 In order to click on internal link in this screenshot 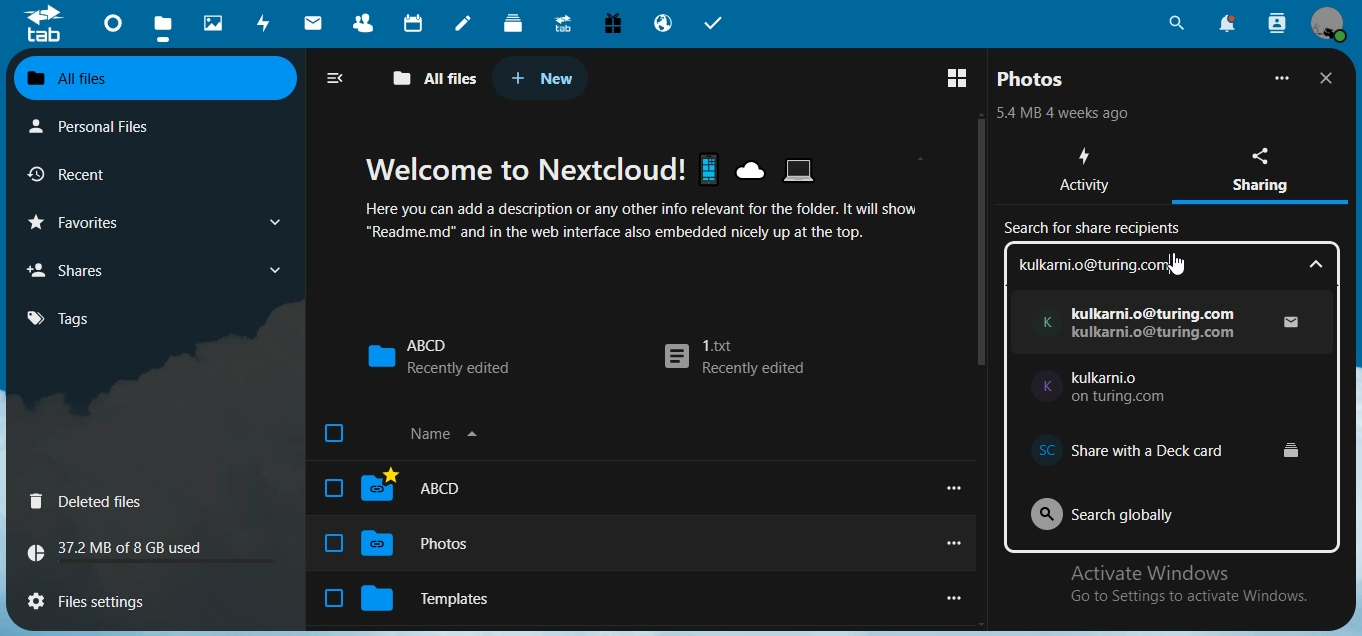, I will do `click(1168, 437)`.